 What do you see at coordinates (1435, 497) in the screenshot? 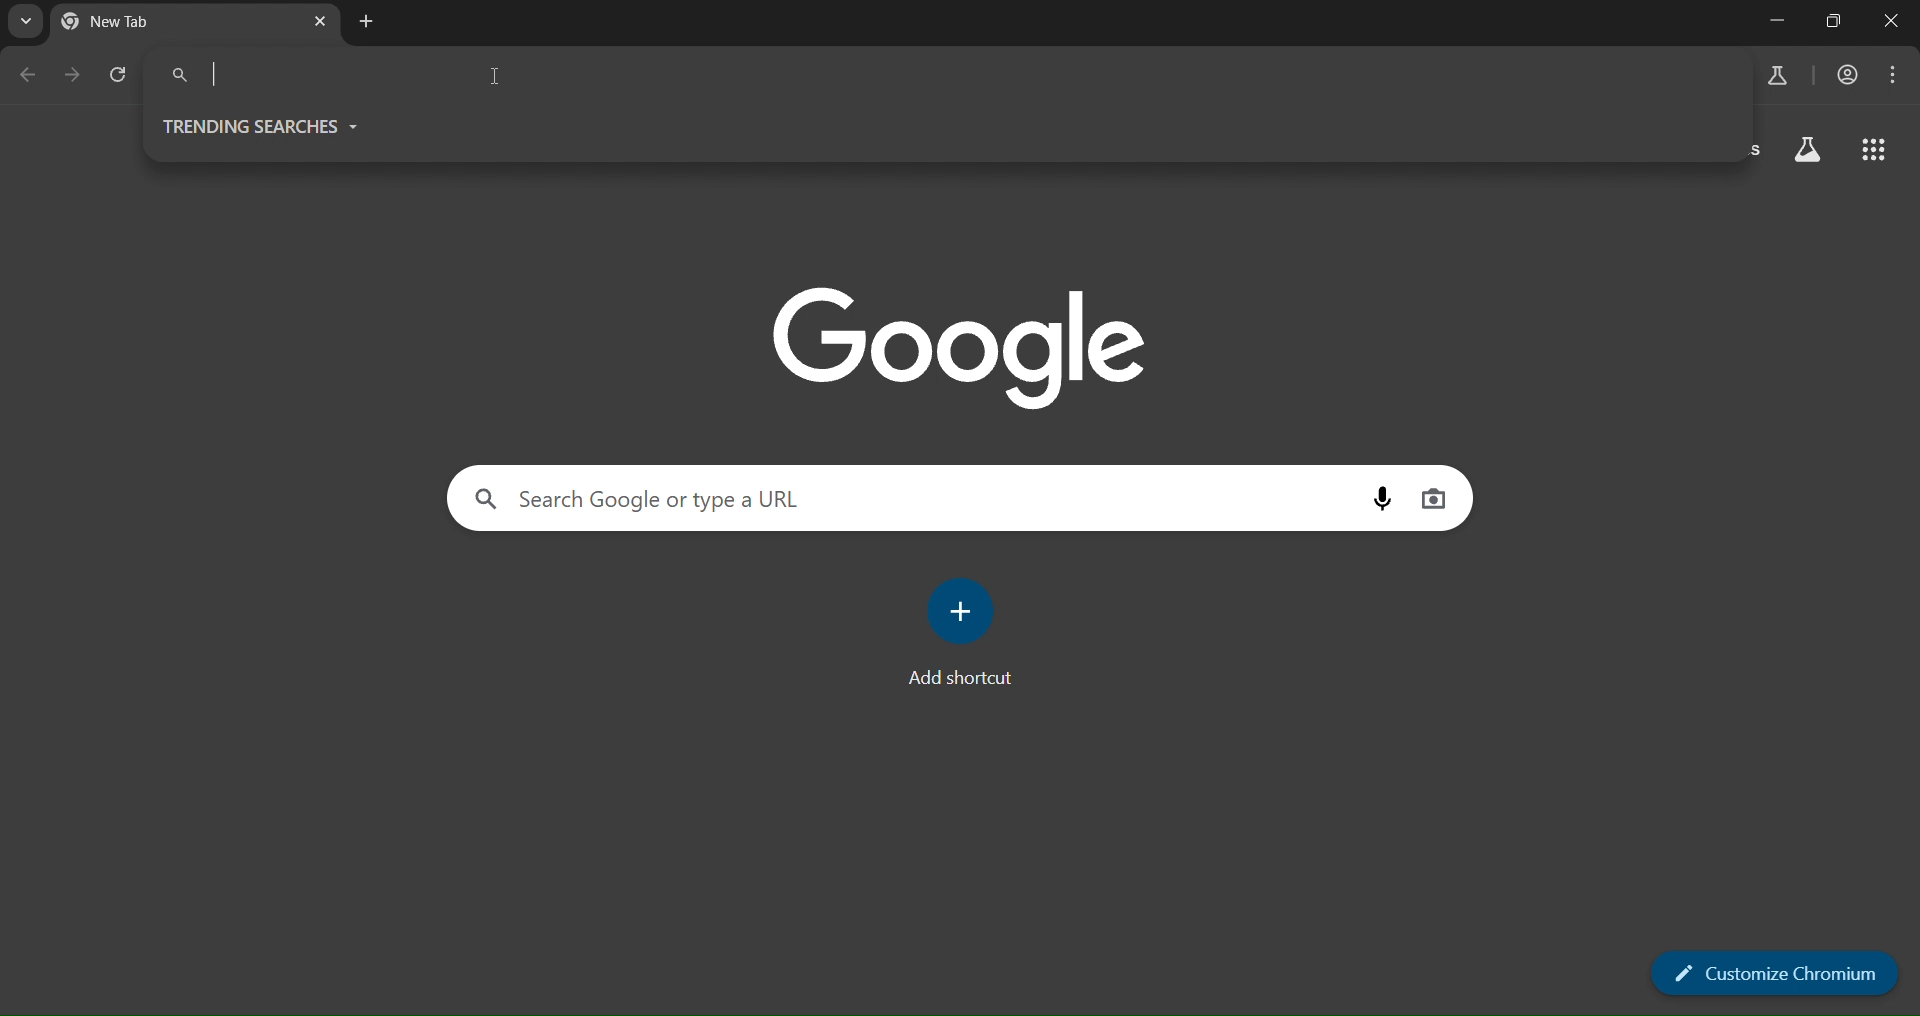
I see `image search` at bounding box center [1435, 497].